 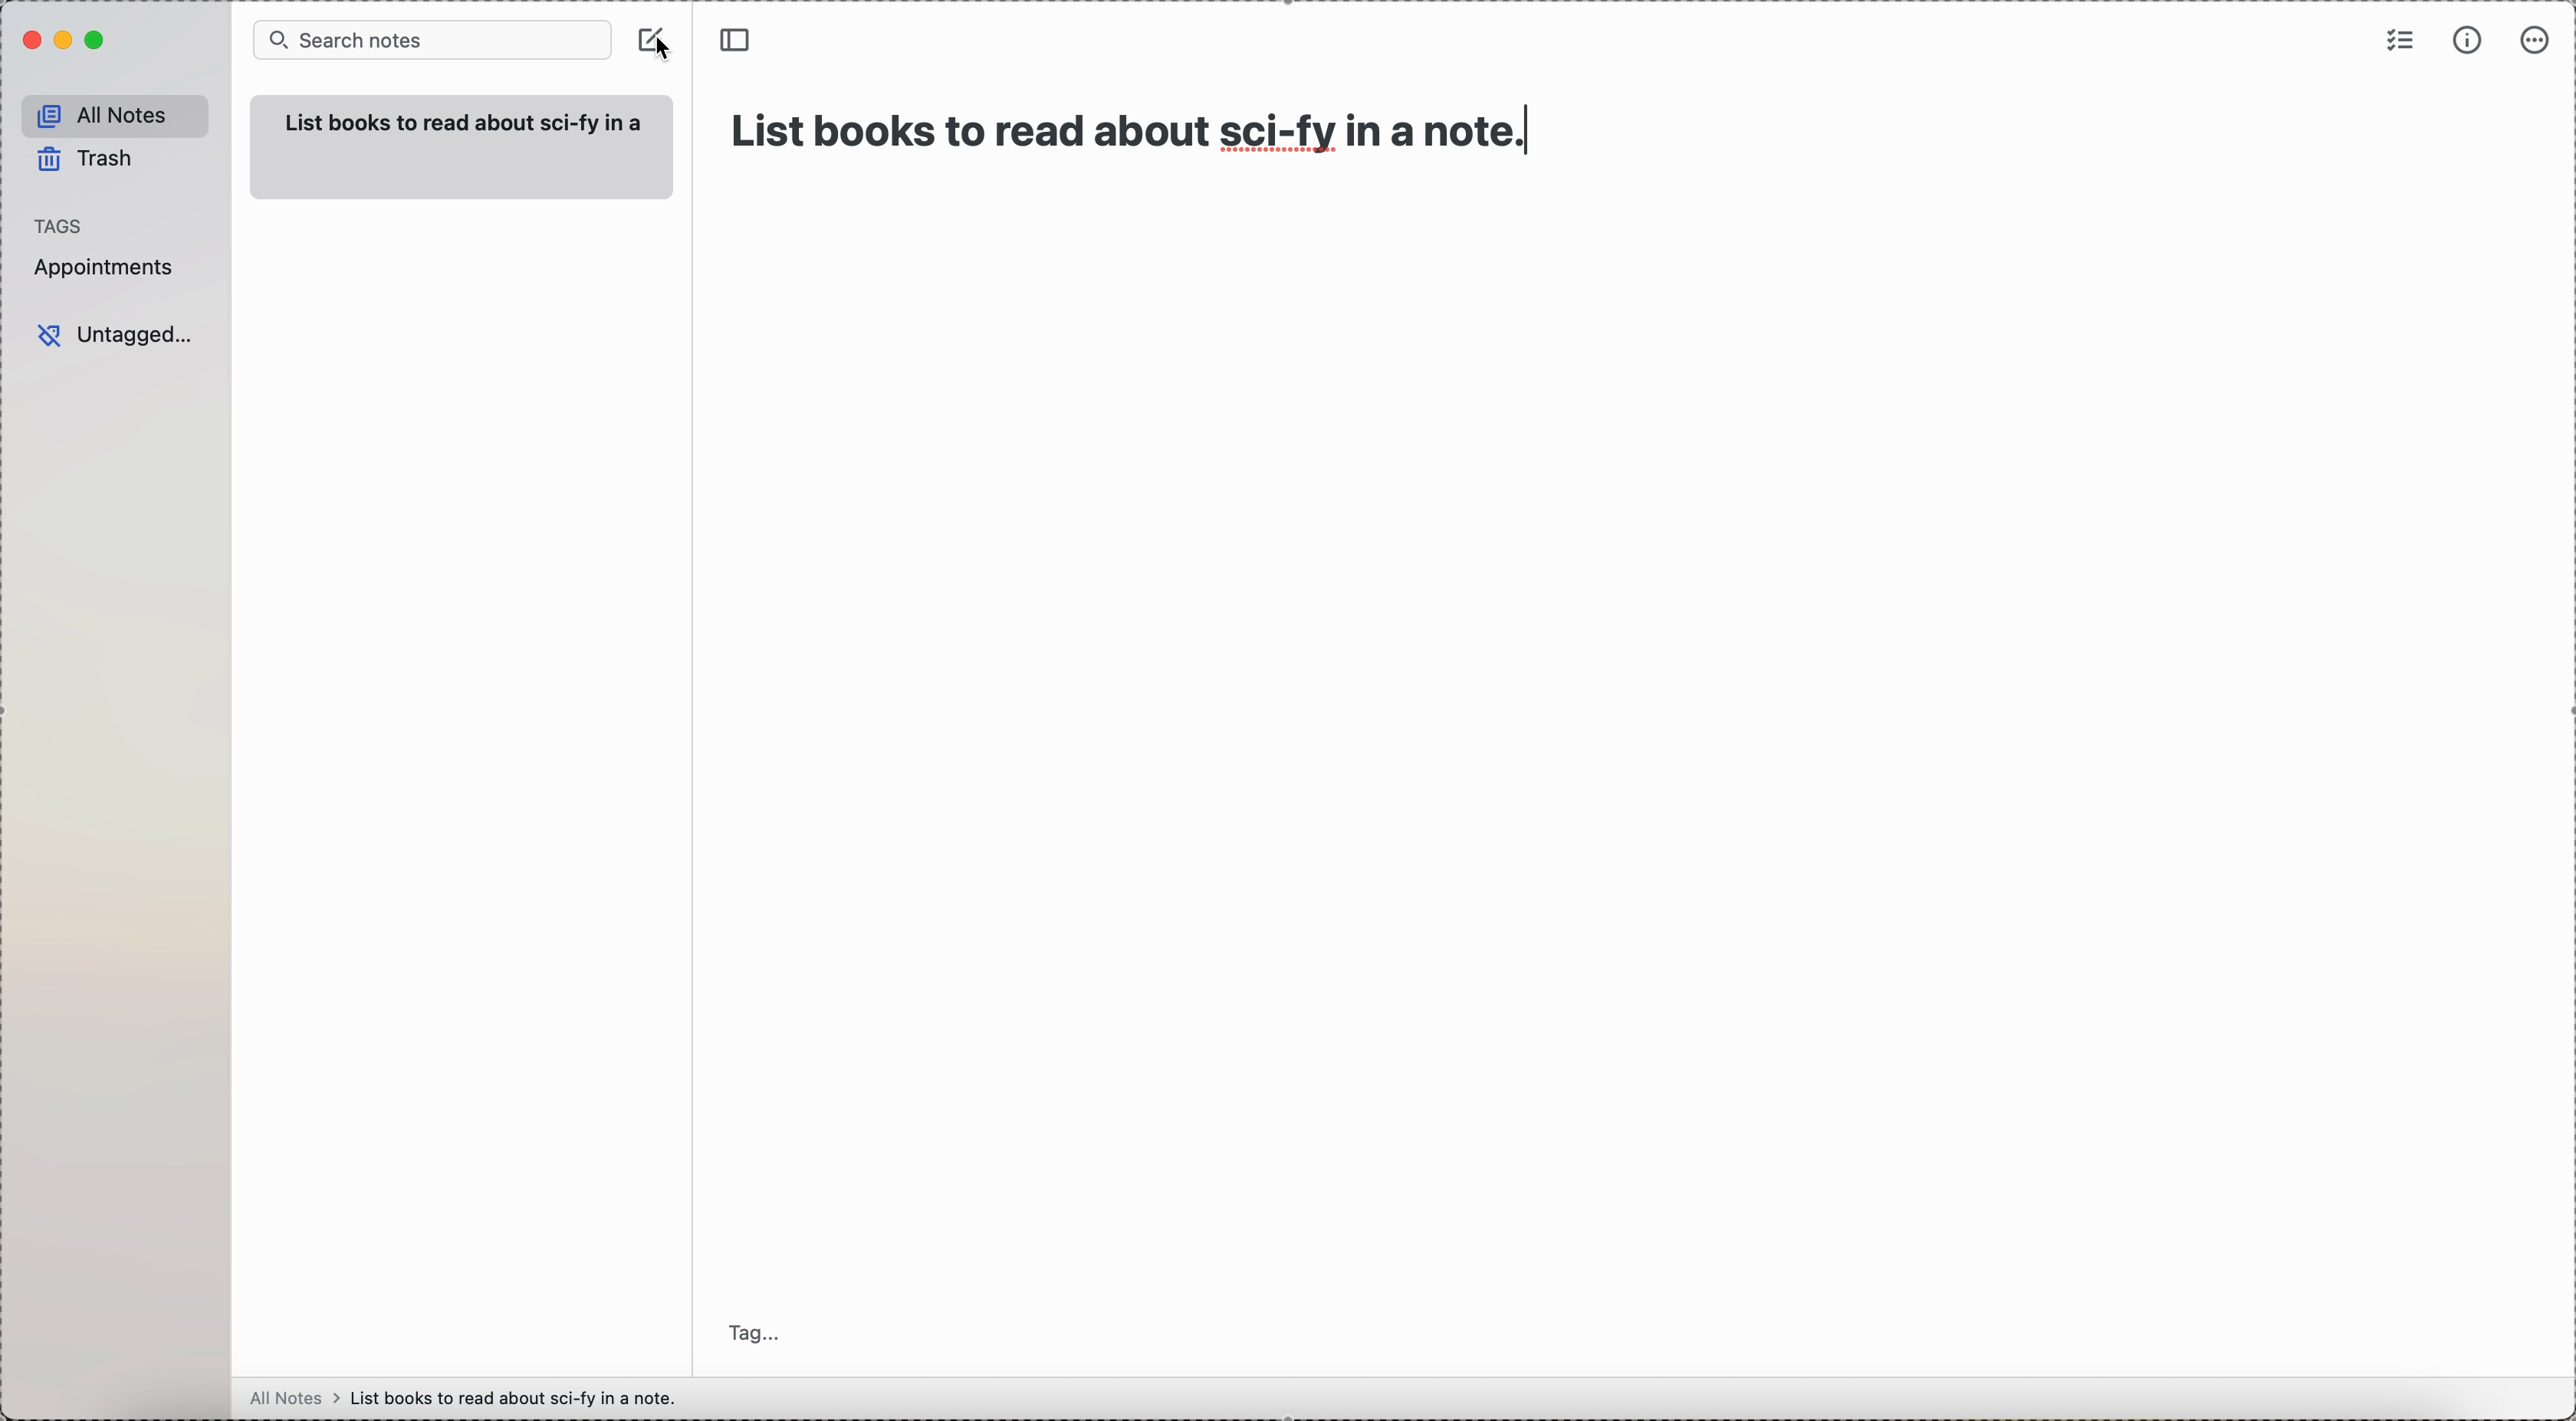 I want to click on untagged, so click(x=116, y=335).